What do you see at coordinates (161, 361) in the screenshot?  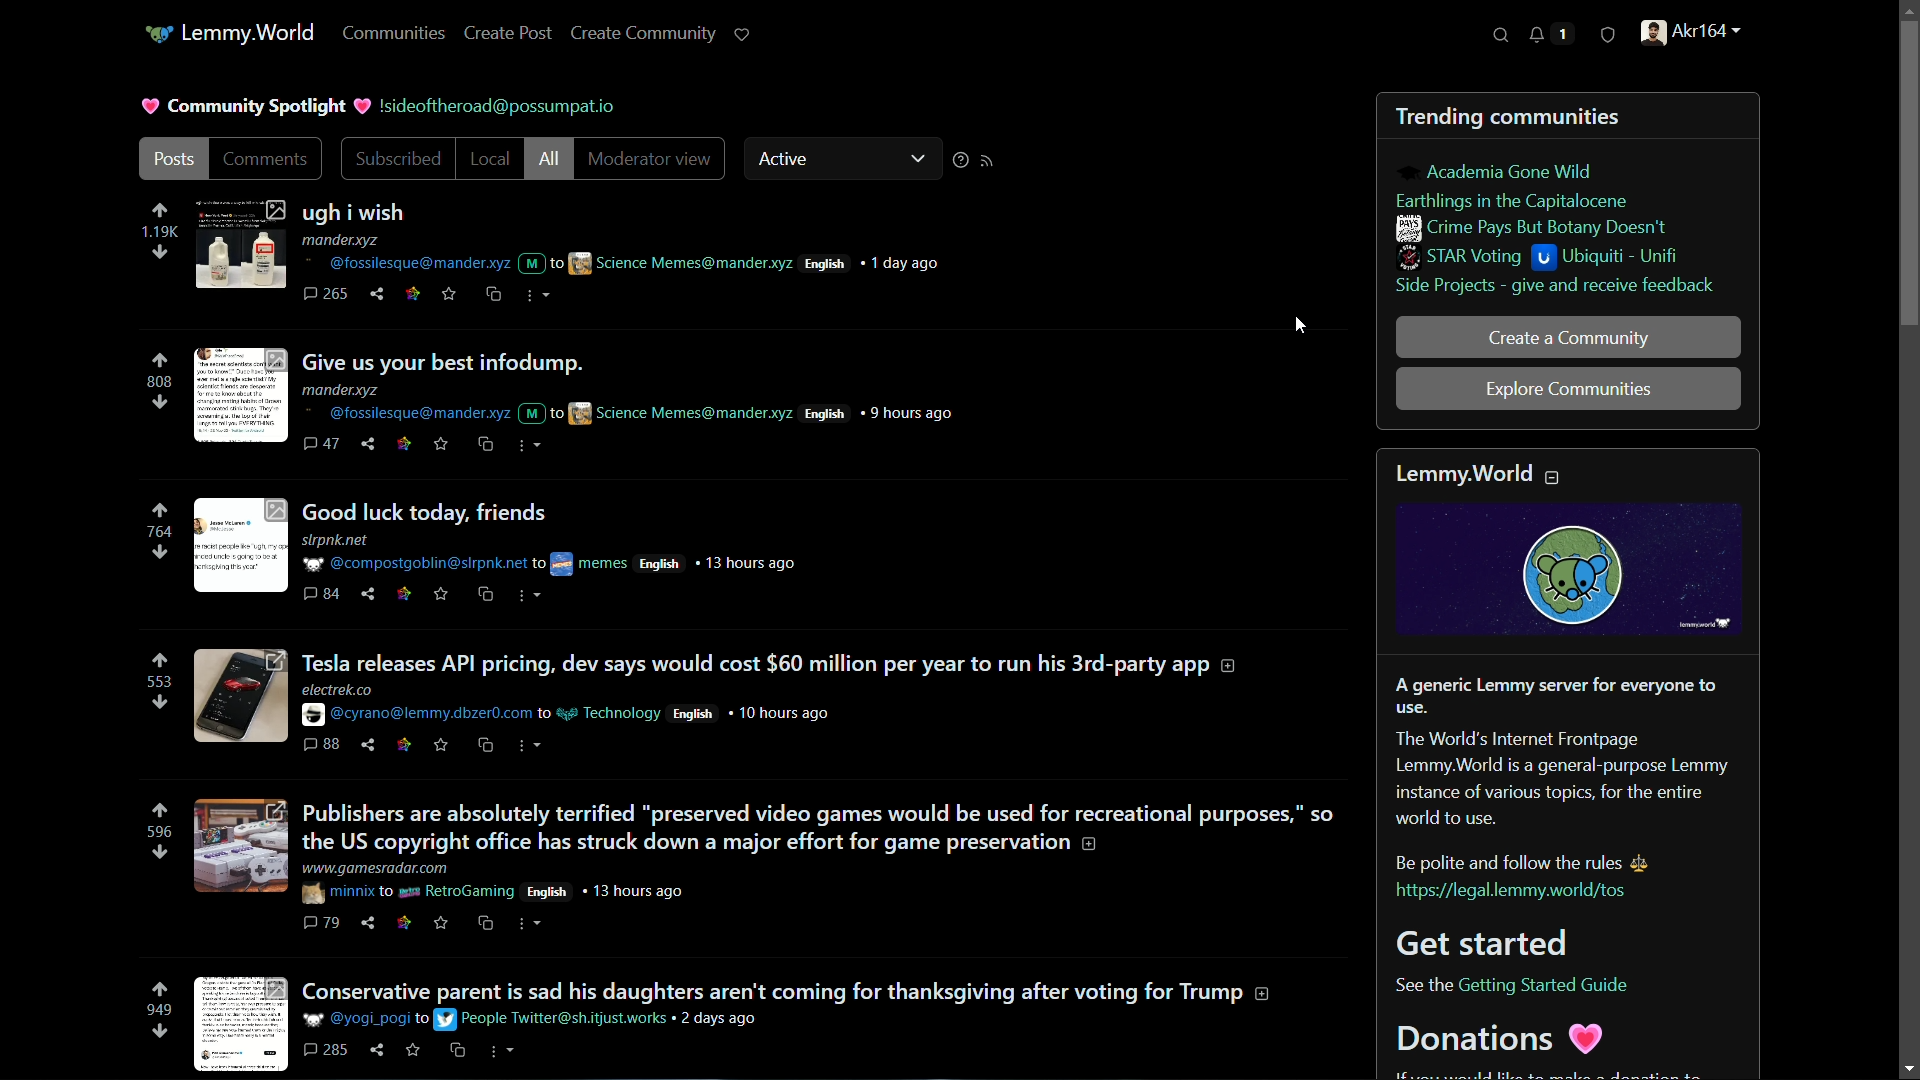 I see `upvote` at bounding box center [161, 361].